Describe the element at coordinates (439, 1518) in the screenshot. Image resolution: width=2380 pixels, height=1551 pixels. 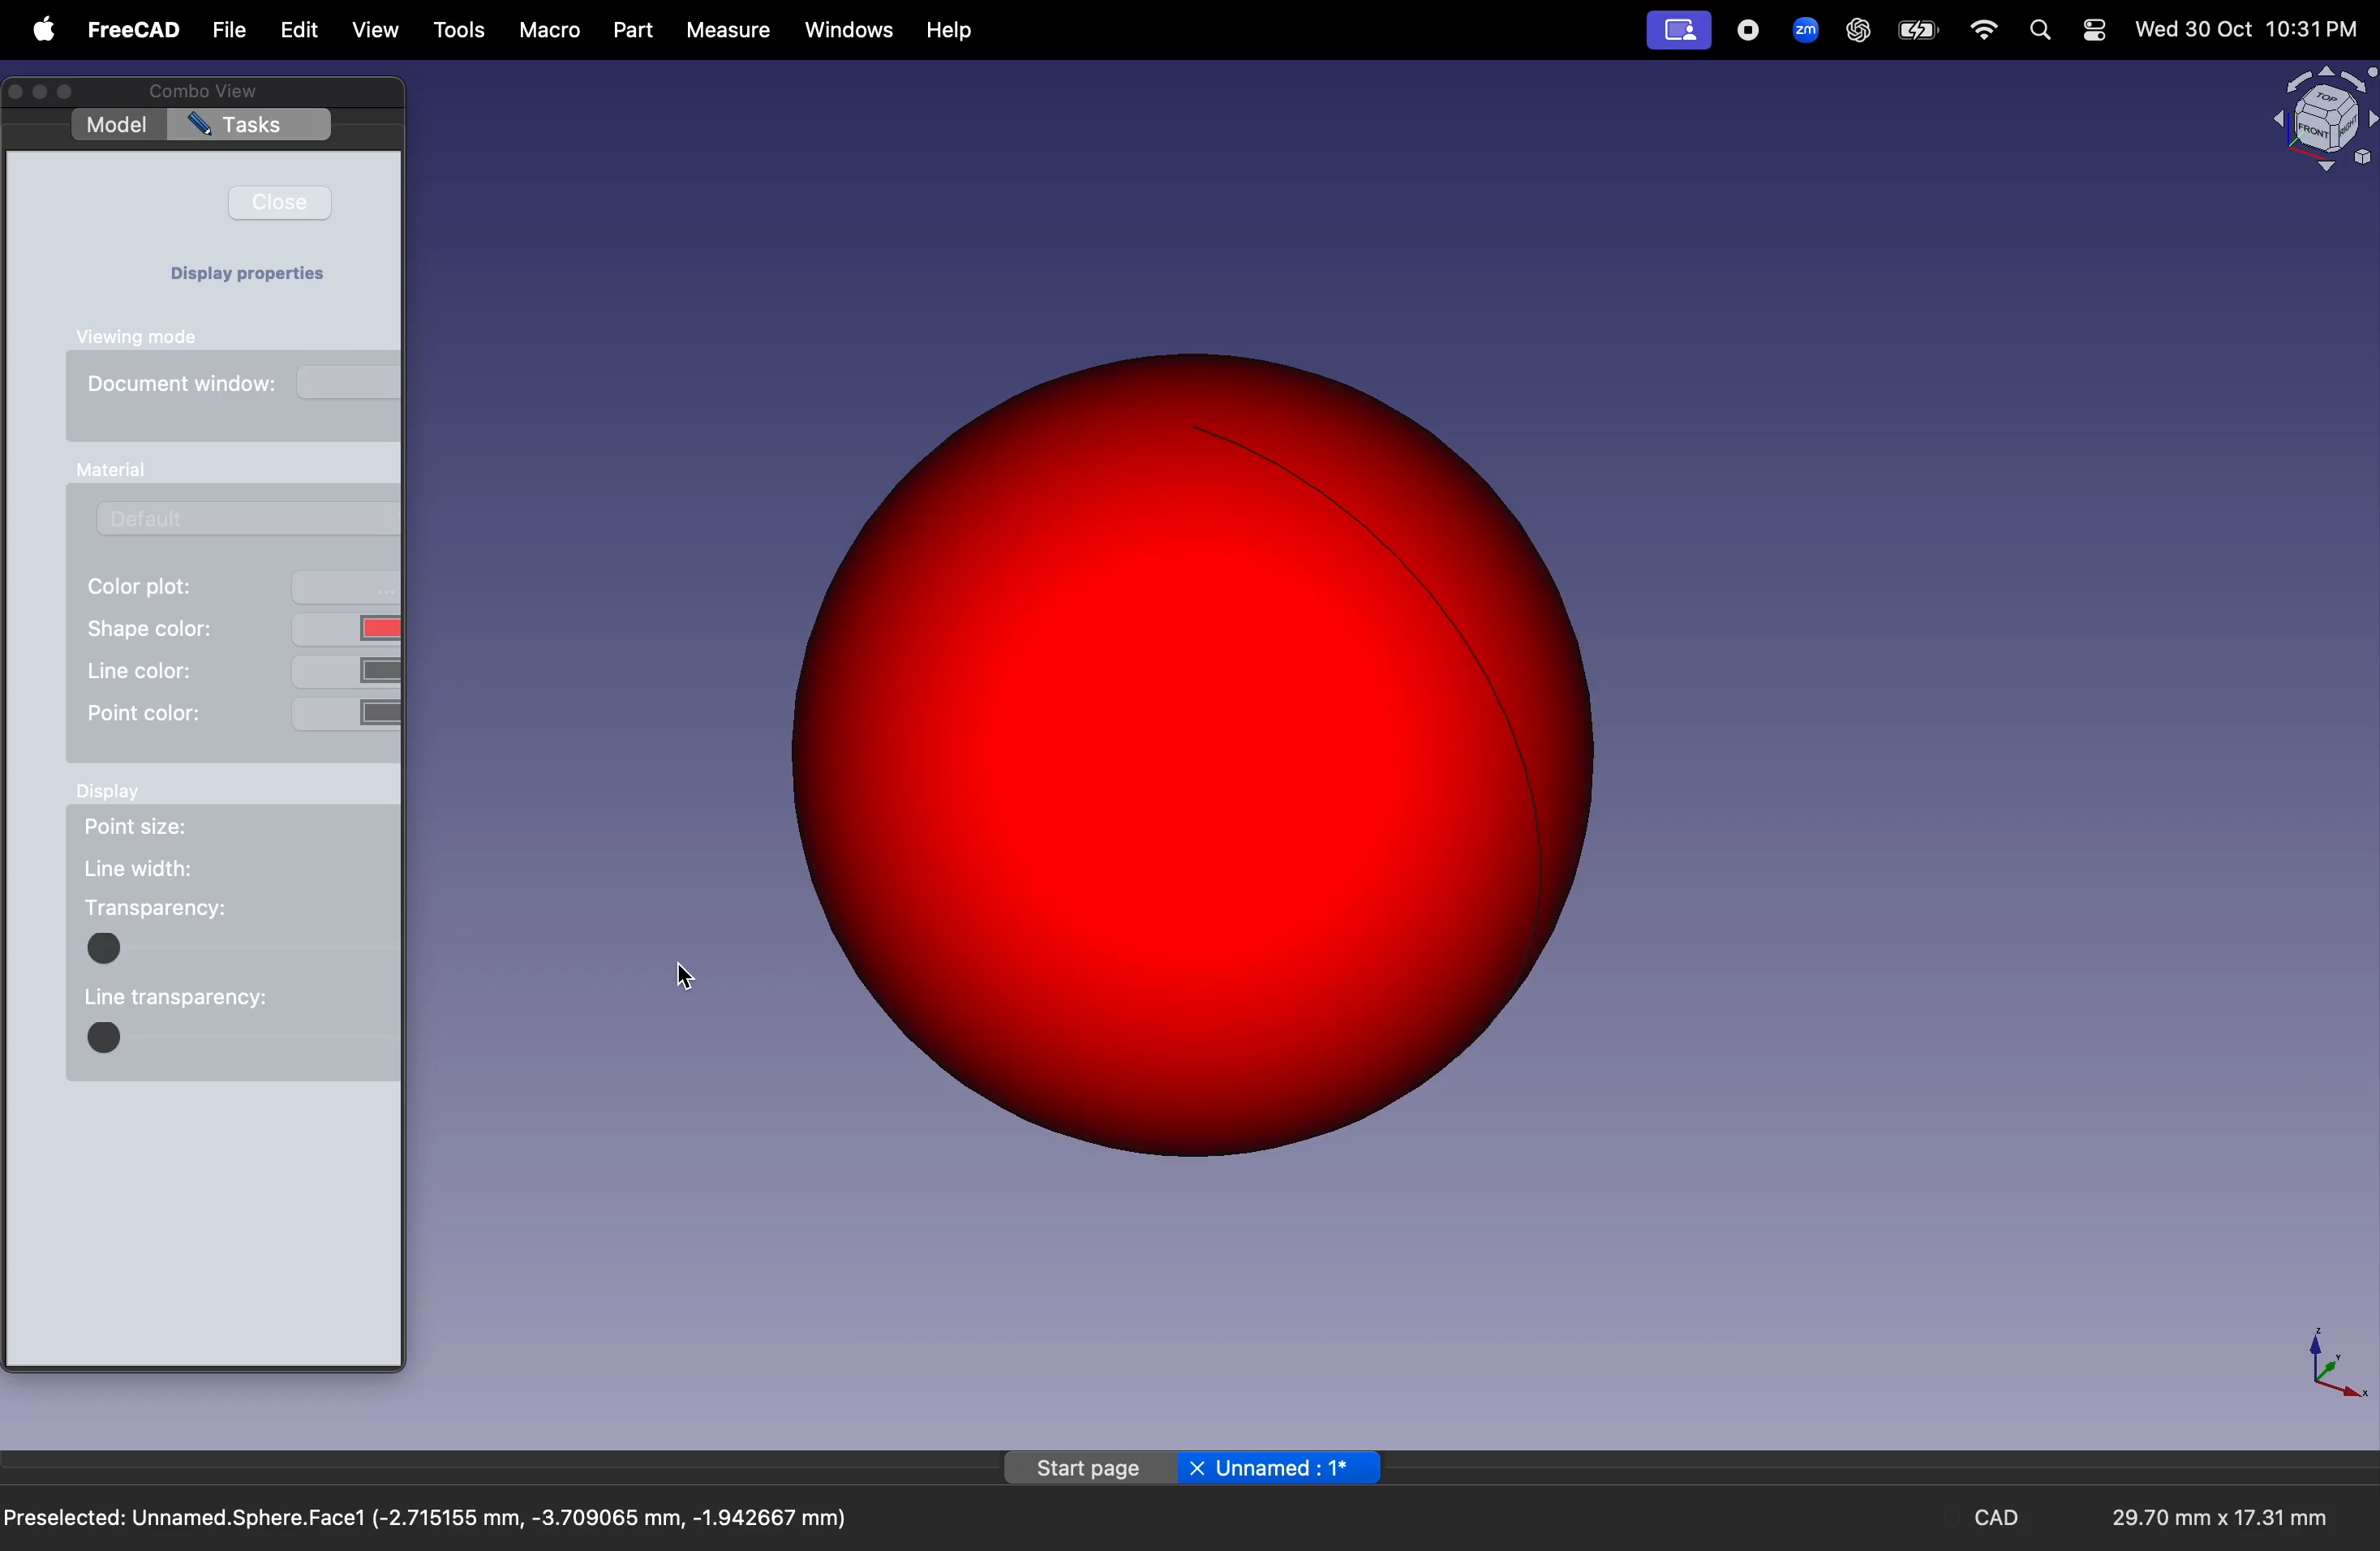
I see `Preselected: Unnamed.Sphere.Face1 (-2.715155 mm, -3.709065 mm, -1.942667 mm)` at that location.